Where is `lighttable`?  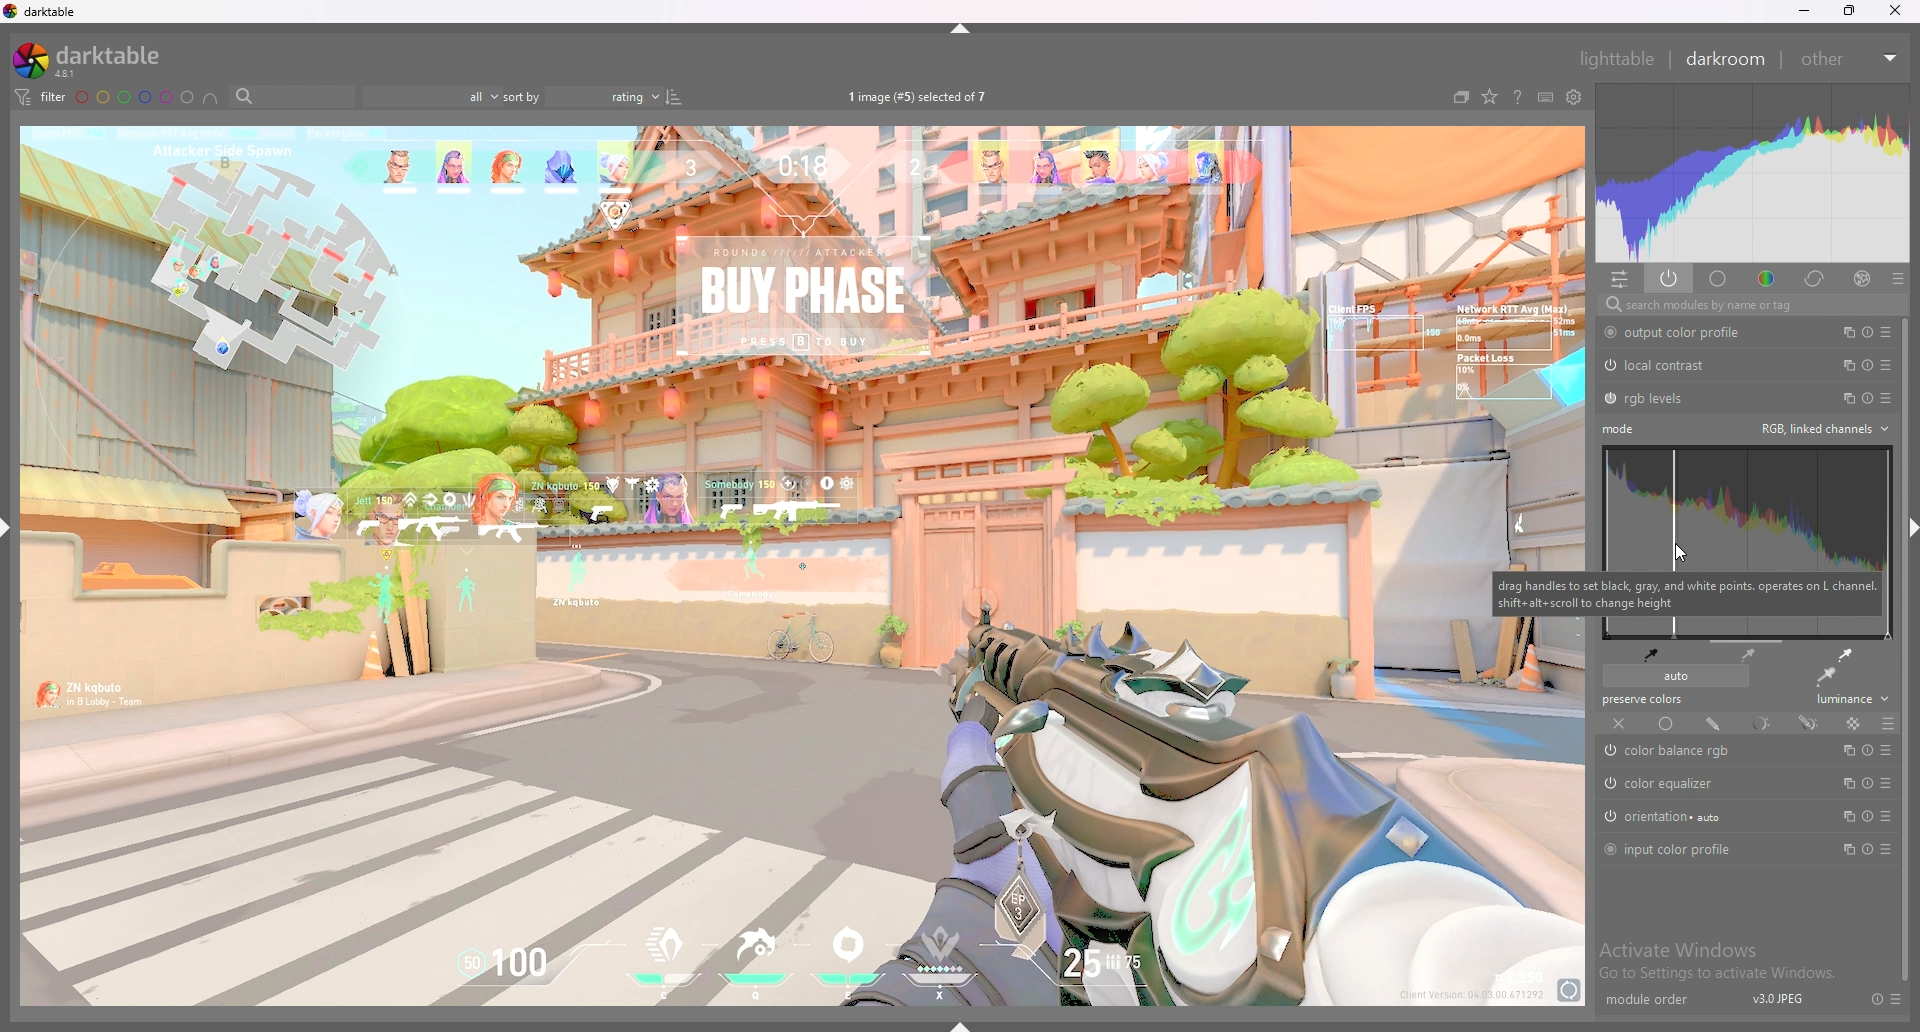
lighttable is located at coordinates (1617, 58).